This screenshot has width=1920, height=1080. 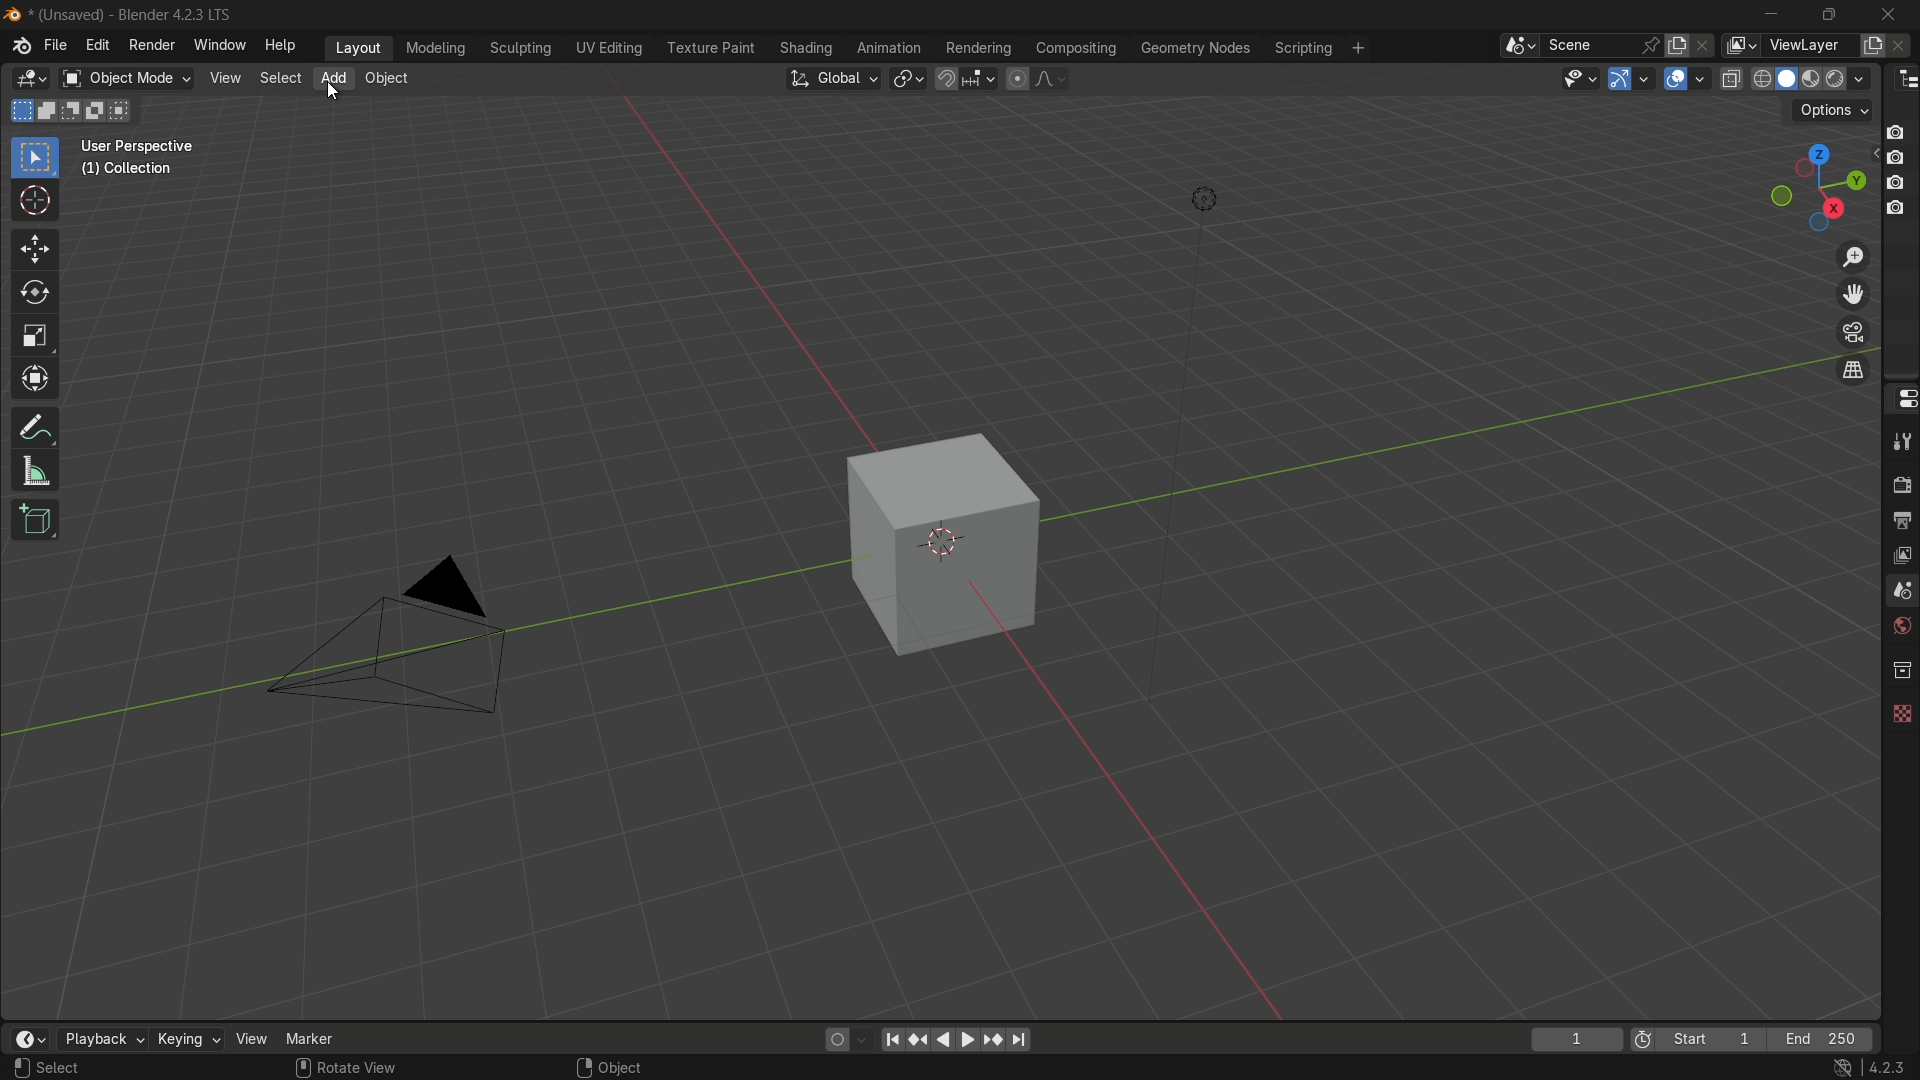 I want to click on transformation pivot table, so click(x=910, y=78).